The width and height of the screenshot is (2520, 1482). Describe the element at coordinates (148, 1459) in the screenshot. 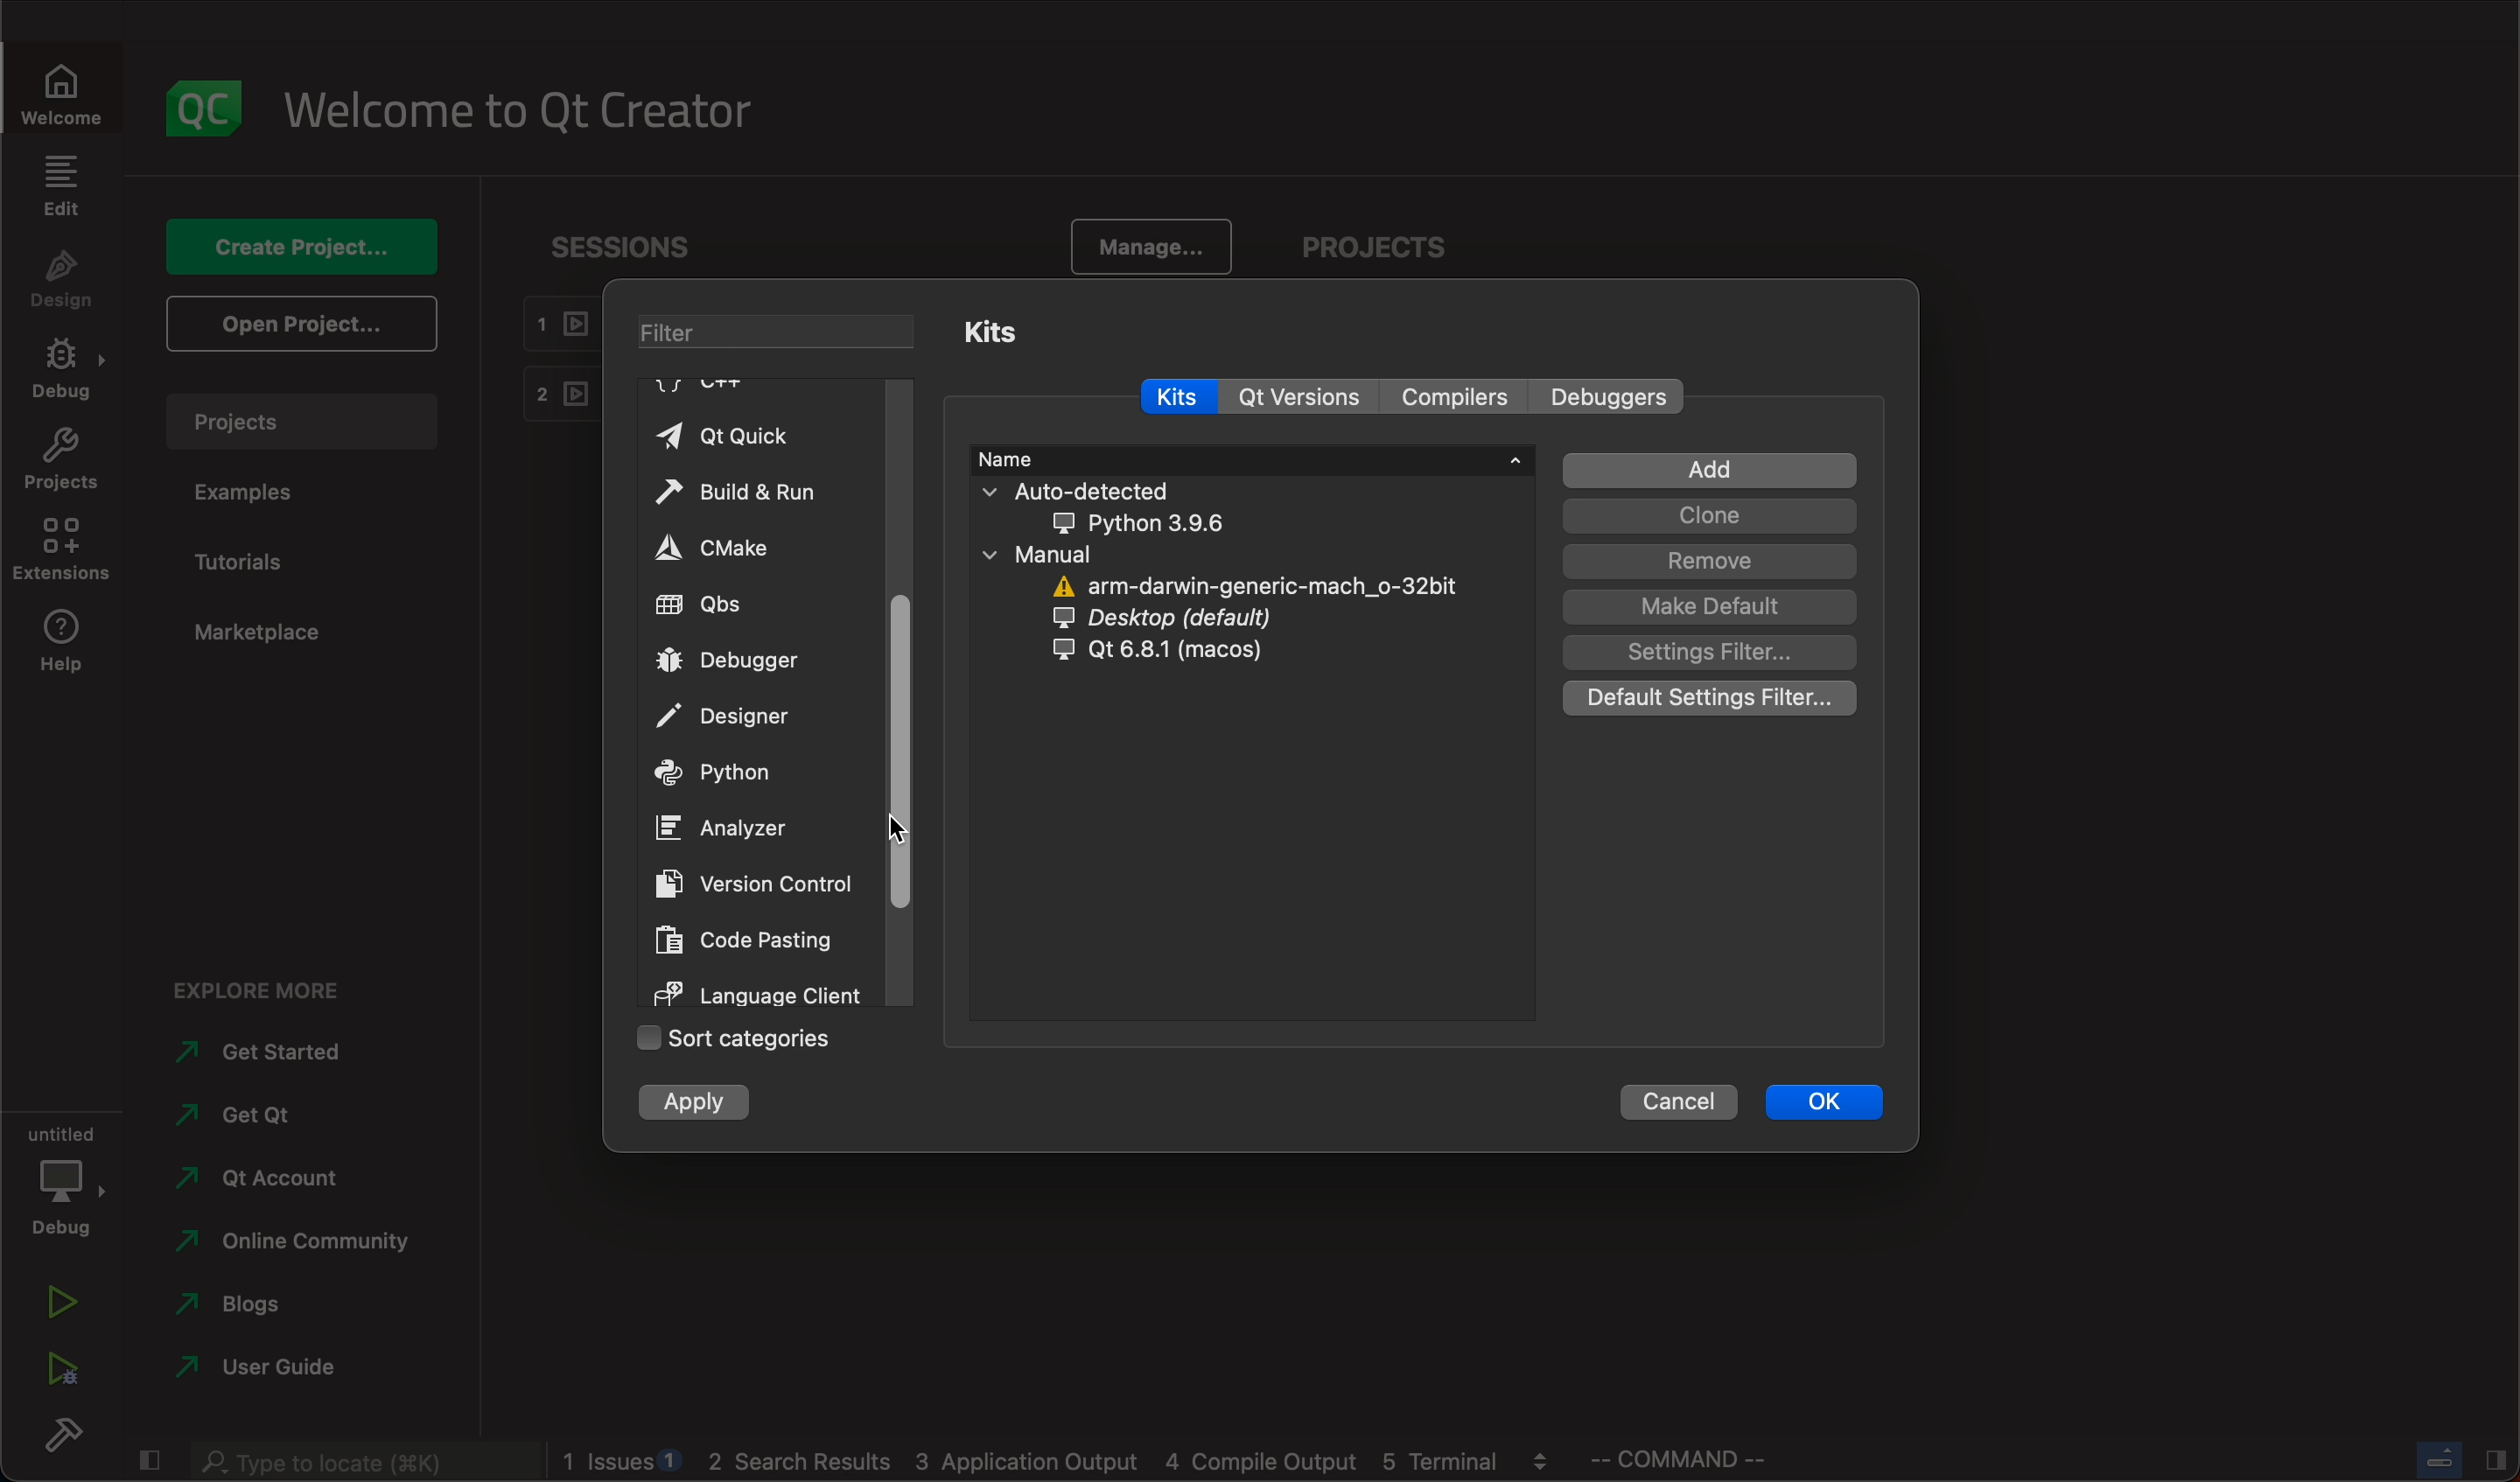

I see `close slide bar` at that location.